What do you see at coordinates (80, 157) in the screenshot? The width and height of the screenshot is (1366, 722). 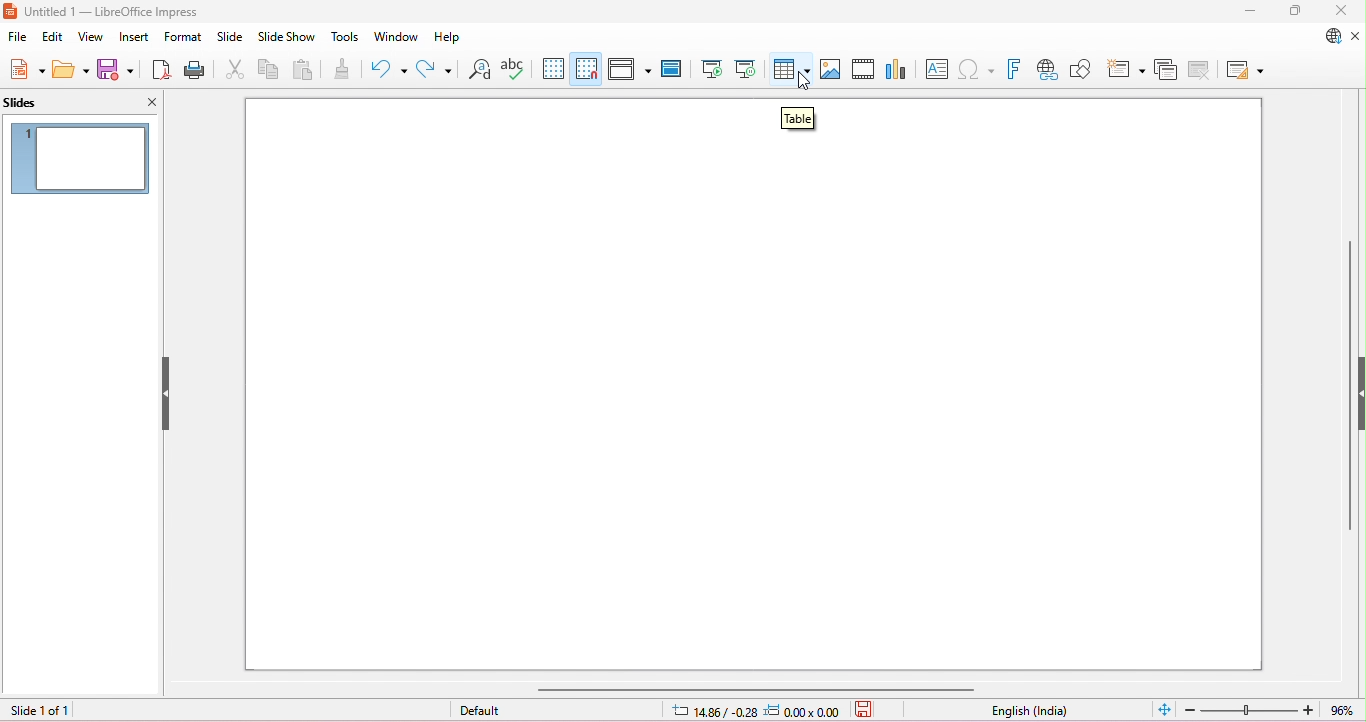 I see `current slide` at bounding box center [80, 157].